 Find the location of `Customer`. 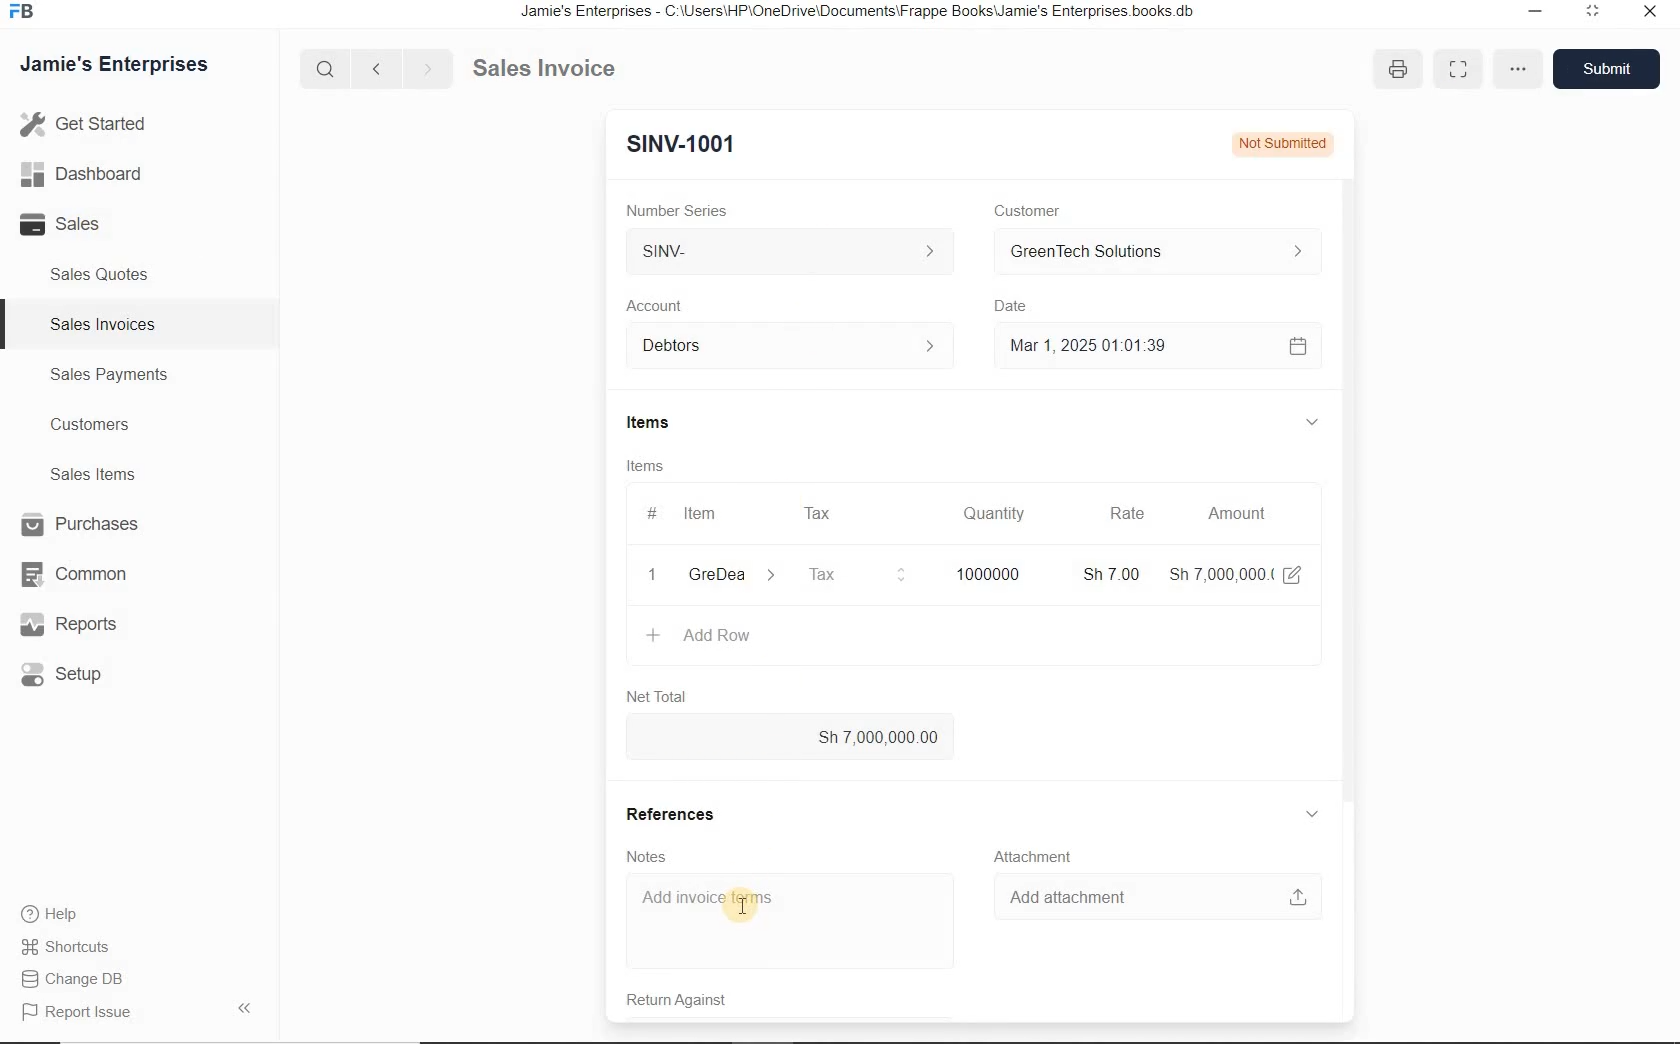

Customer is located at coordinates (1021, 210).